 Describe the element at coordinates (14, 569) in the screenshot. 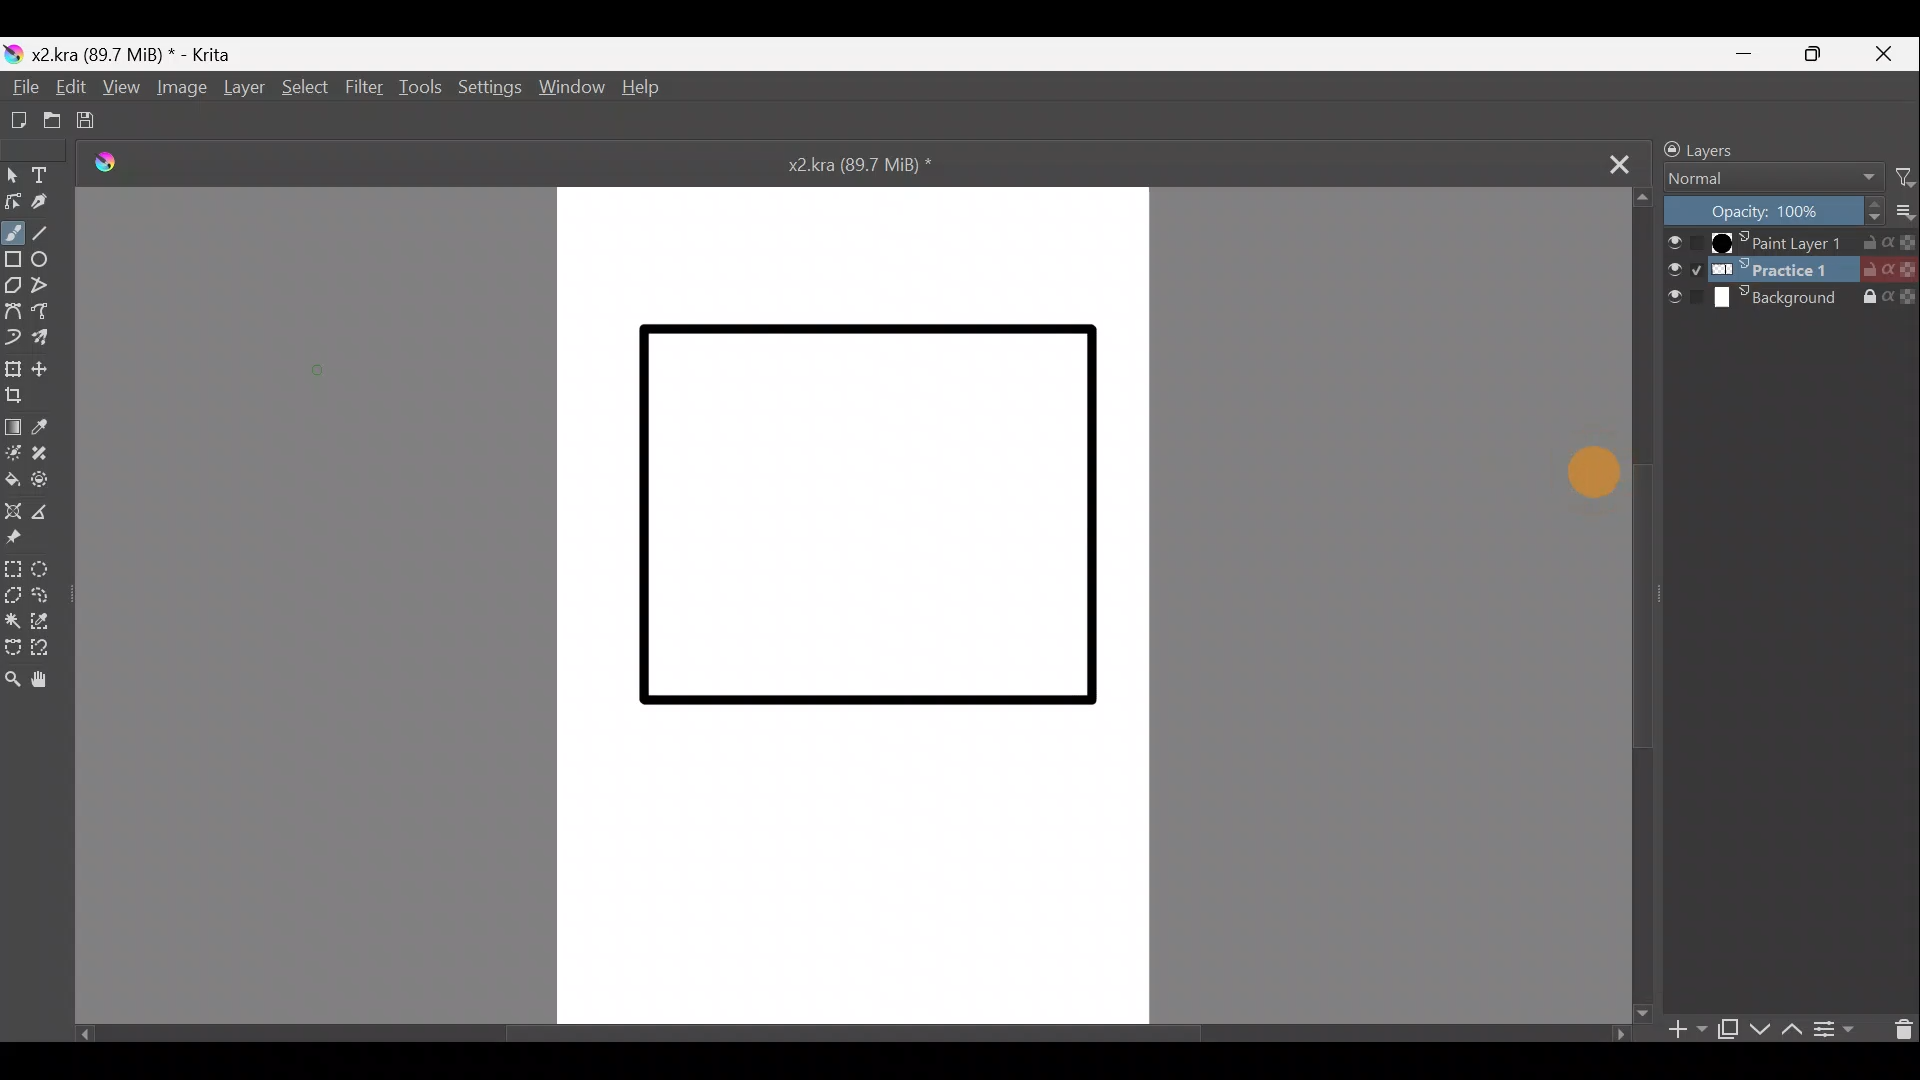

I see `Rectangular selection tool` at that location.